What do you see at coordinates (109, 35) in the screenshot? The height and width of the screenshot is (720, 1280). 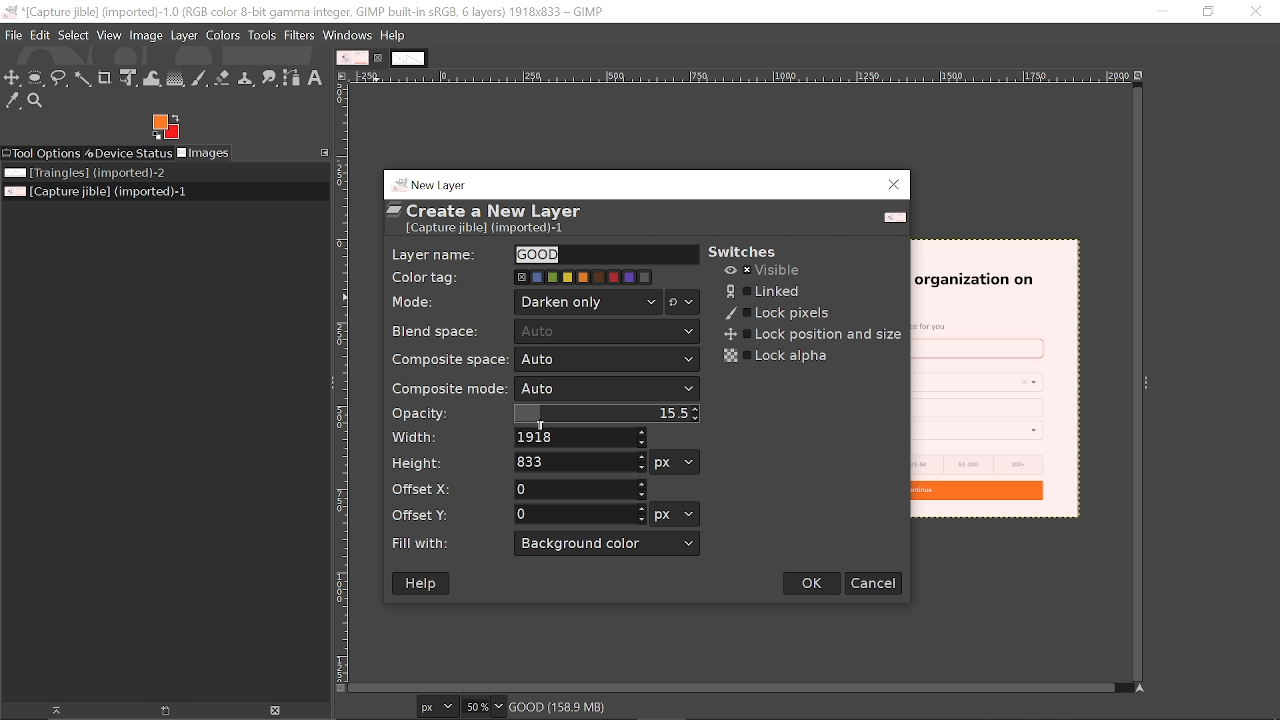 I see `View` at bounding box center [109, 35].